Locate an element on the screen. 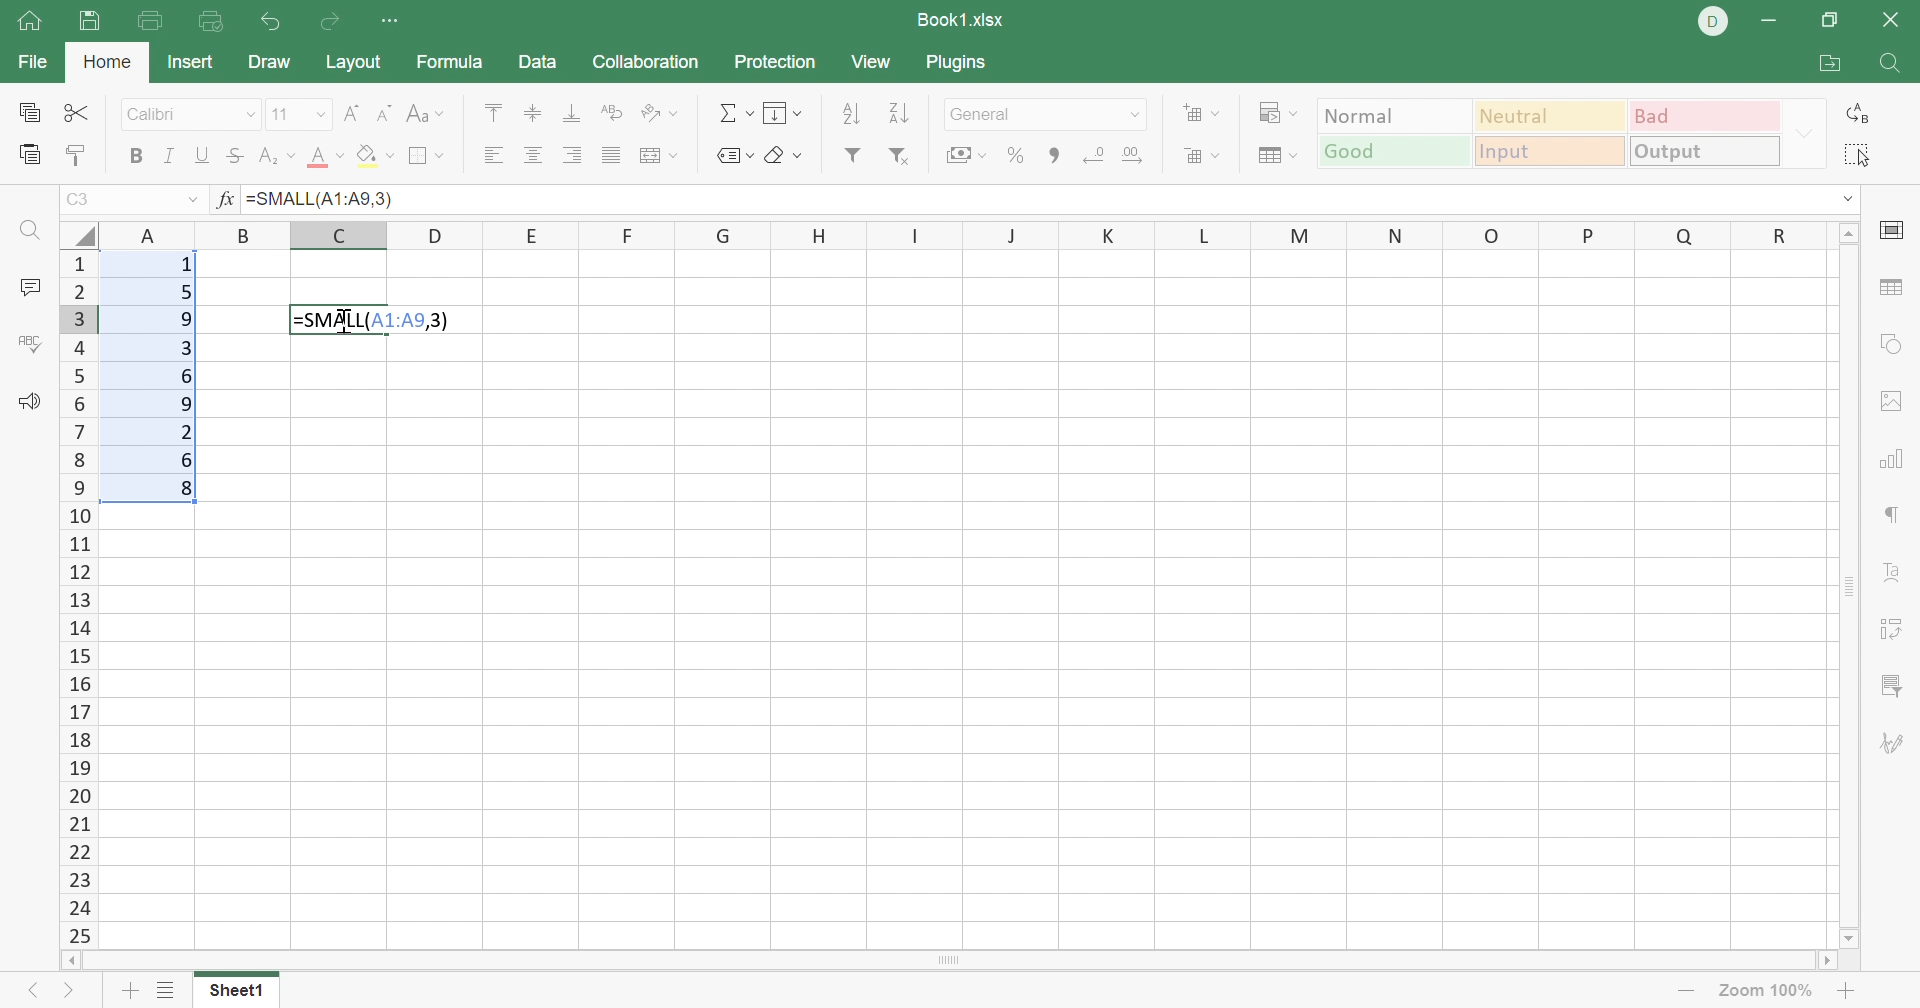 The width and height of the screenshot is (1920, 1008). Orientation is located at coordinates (657, 115).